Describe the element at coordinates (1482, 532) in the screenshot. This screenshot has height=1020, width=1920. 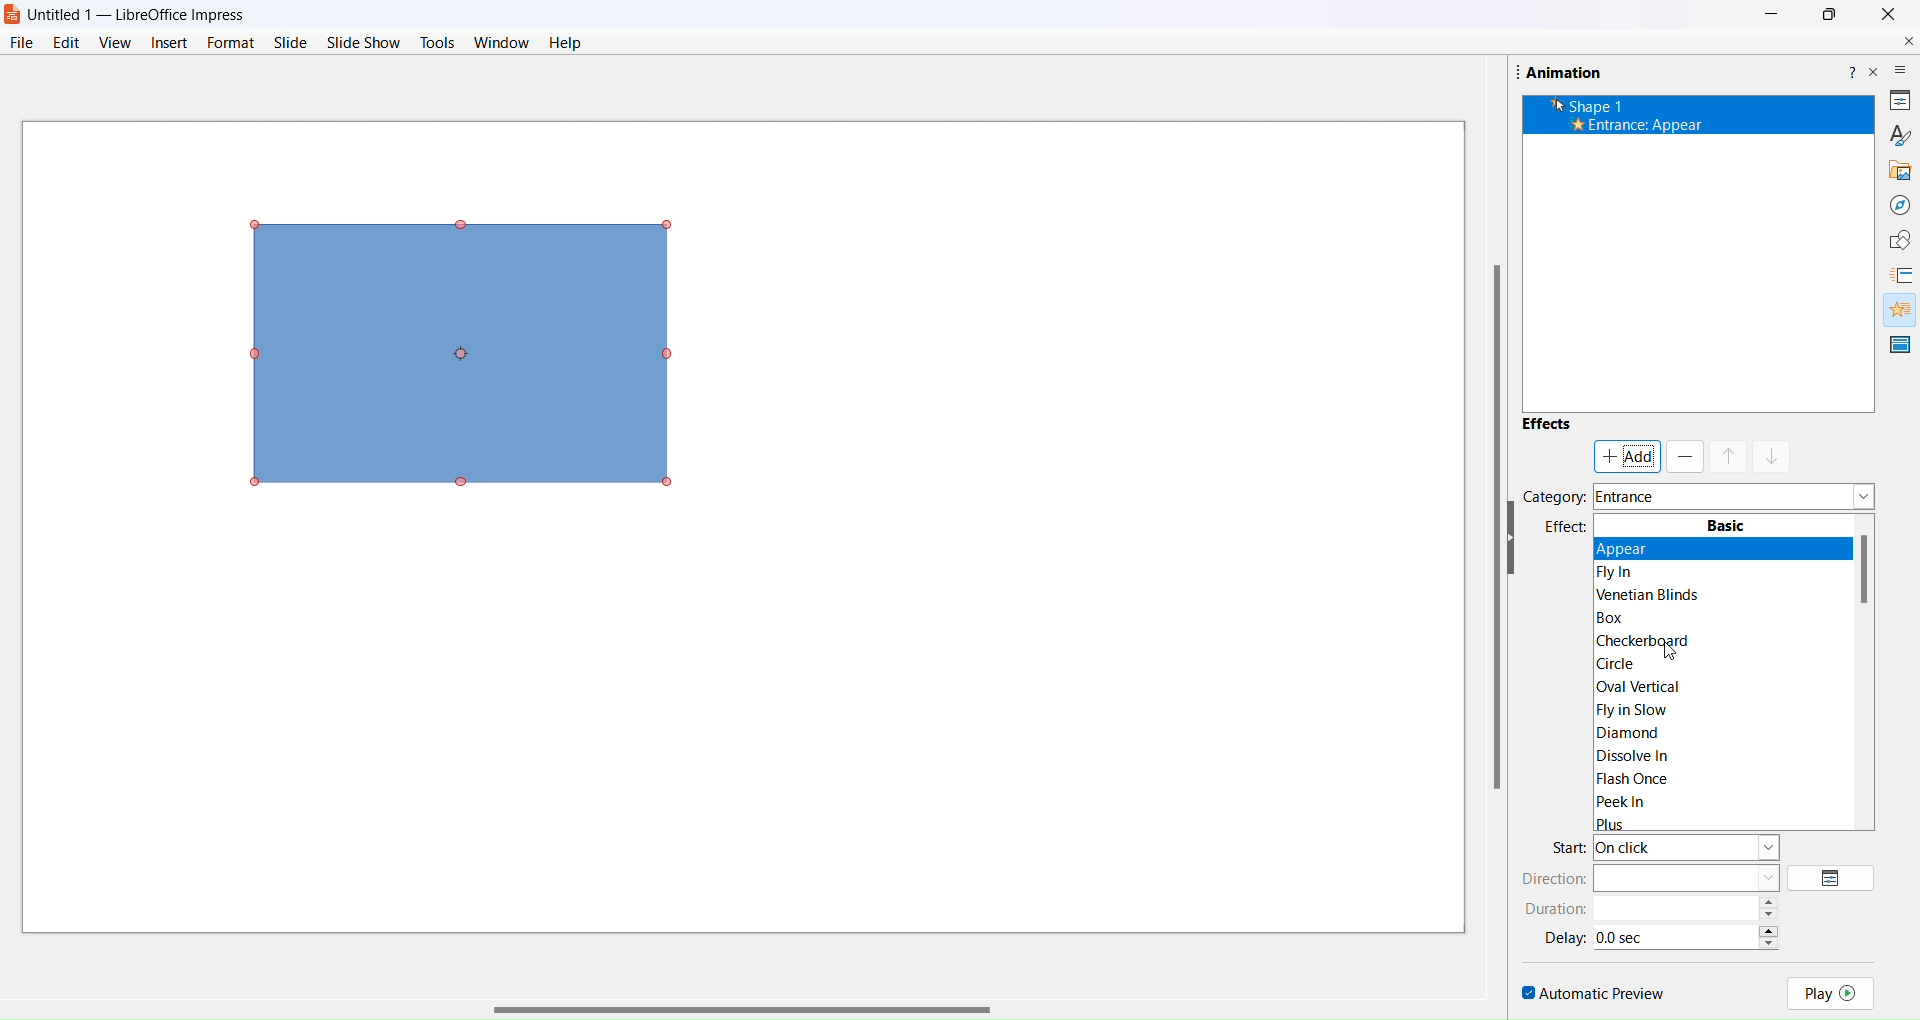
I see `scroll bar` at that location.